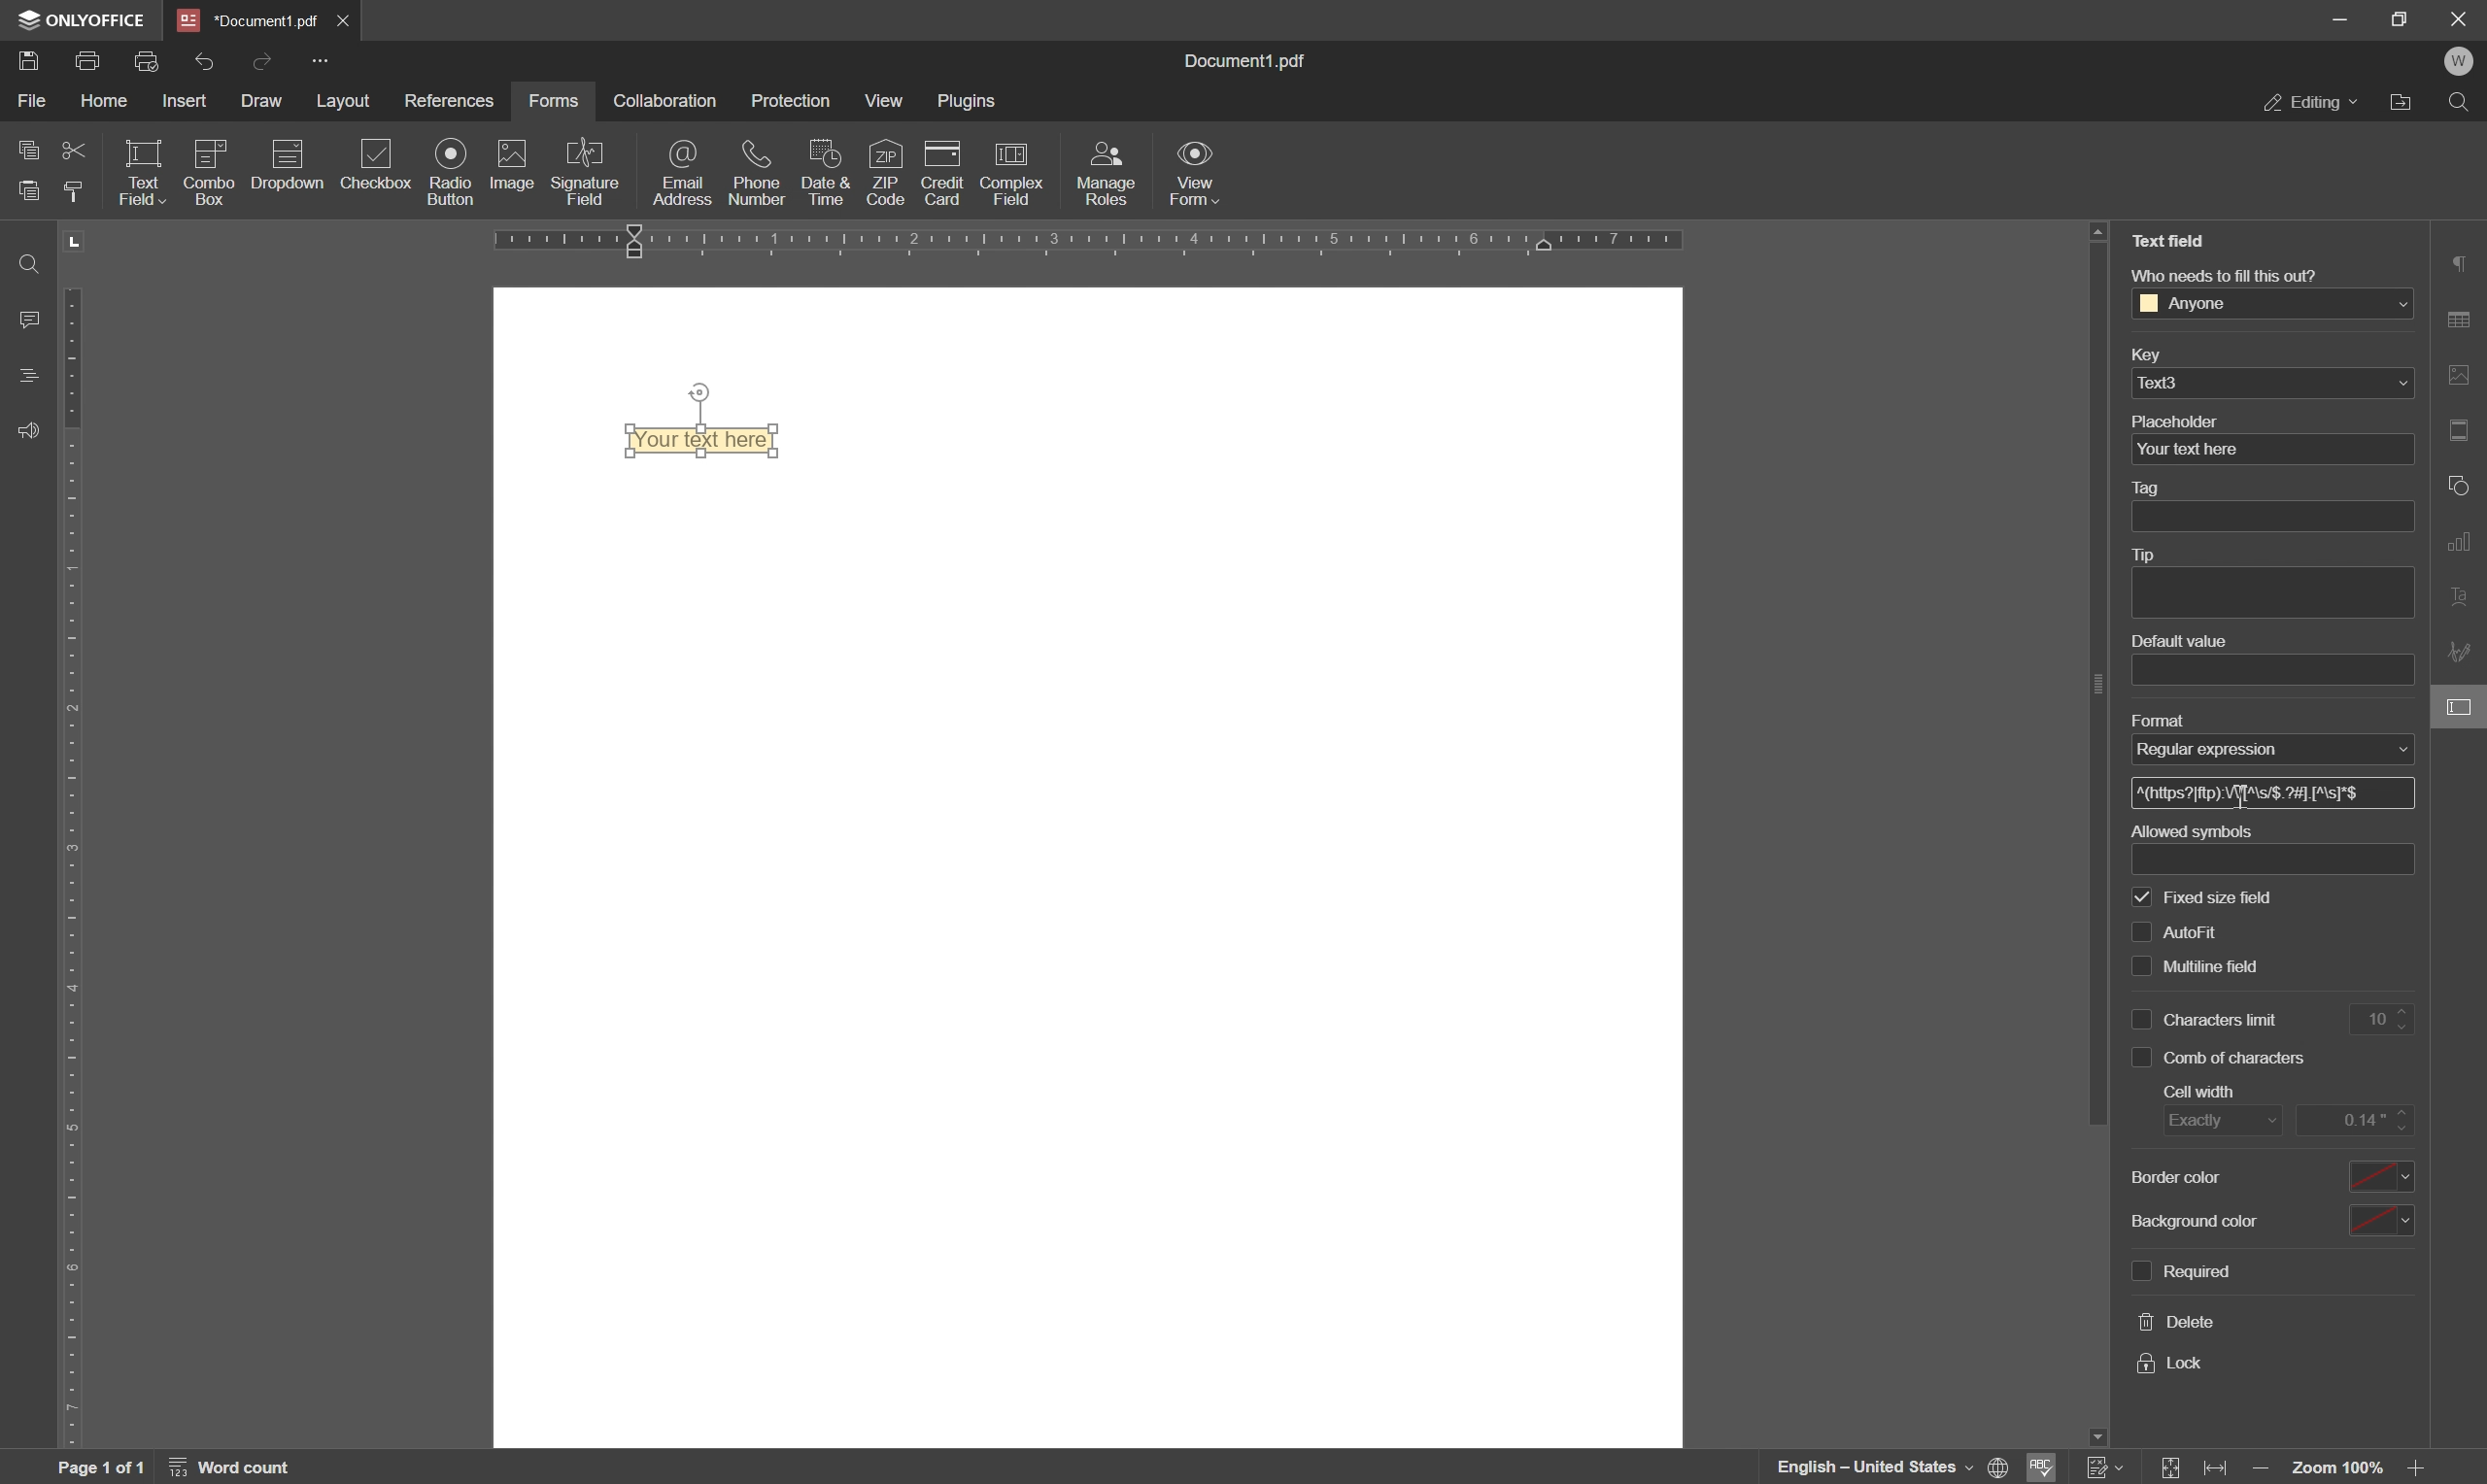 The height and width of the screenshot is (1484, 2487). What do you see at coordinates (2204, 1092) in the screenshot?
I see `cell width` at bounding box center [2204, 1092].